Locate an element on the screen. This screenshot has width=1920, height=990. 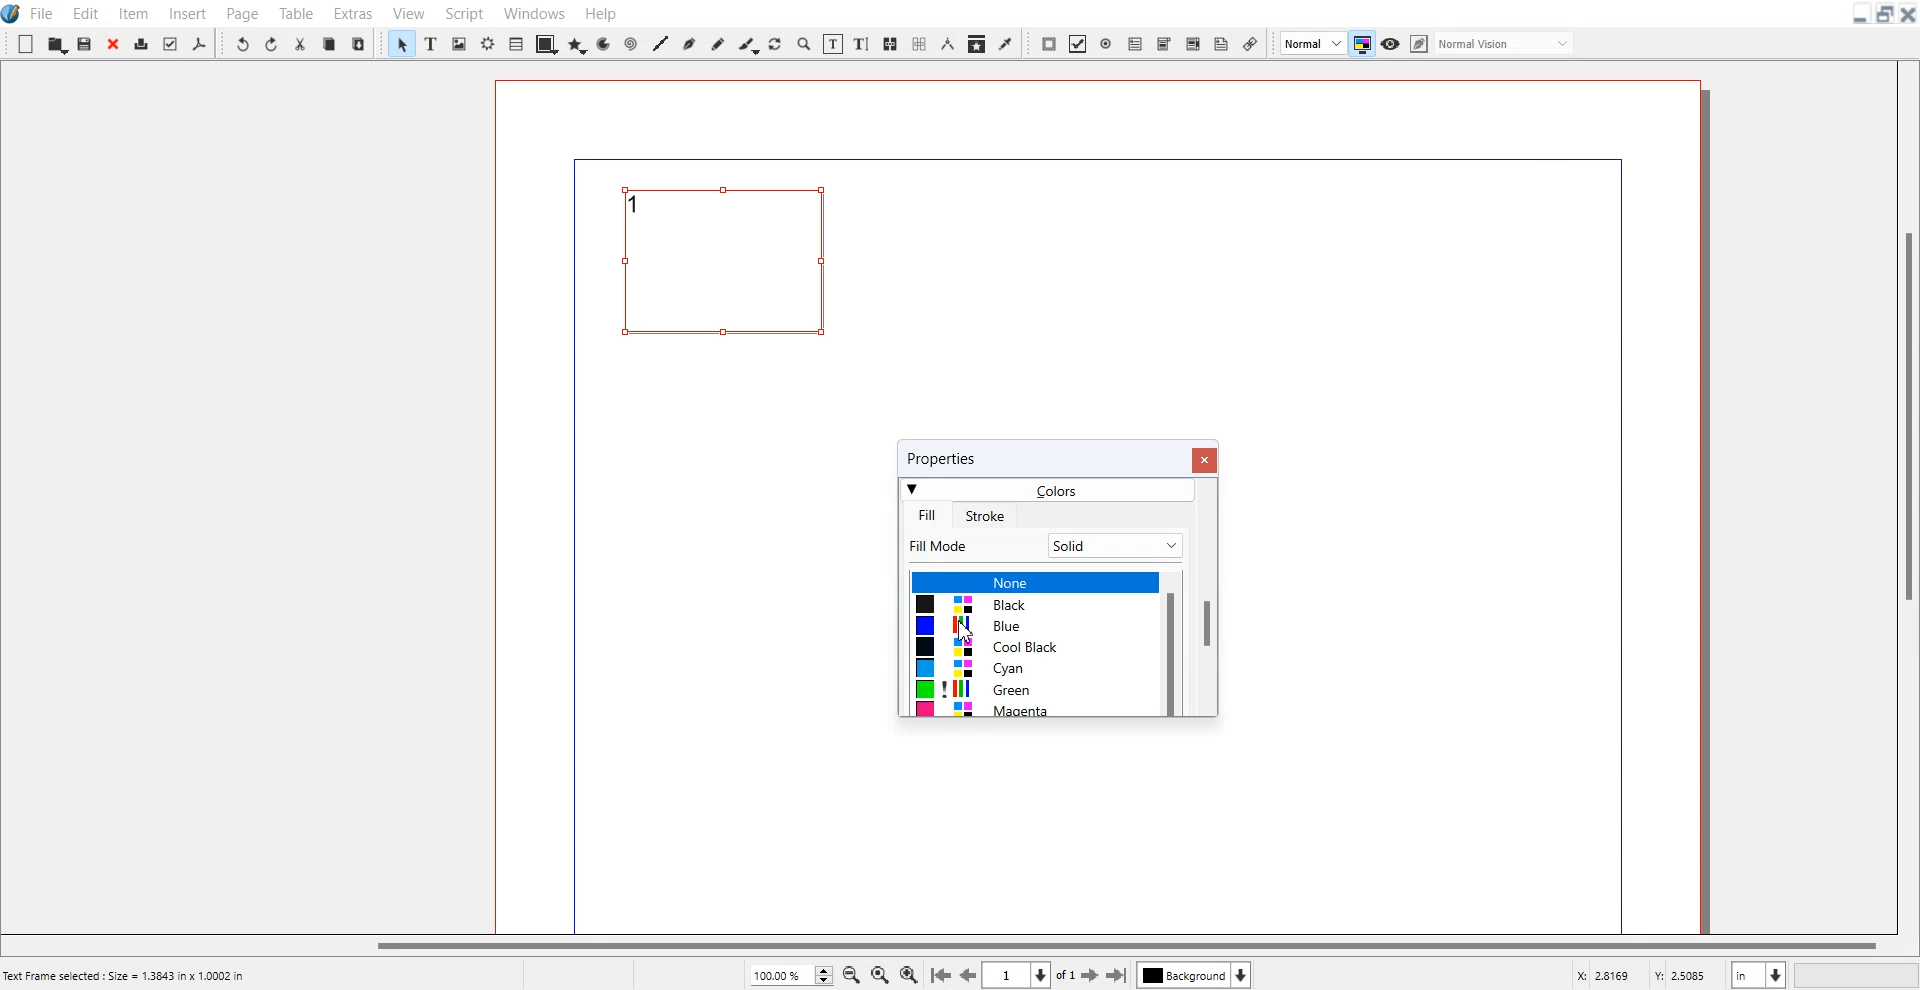
Go to the next page is located at coordinates (1090, 976).